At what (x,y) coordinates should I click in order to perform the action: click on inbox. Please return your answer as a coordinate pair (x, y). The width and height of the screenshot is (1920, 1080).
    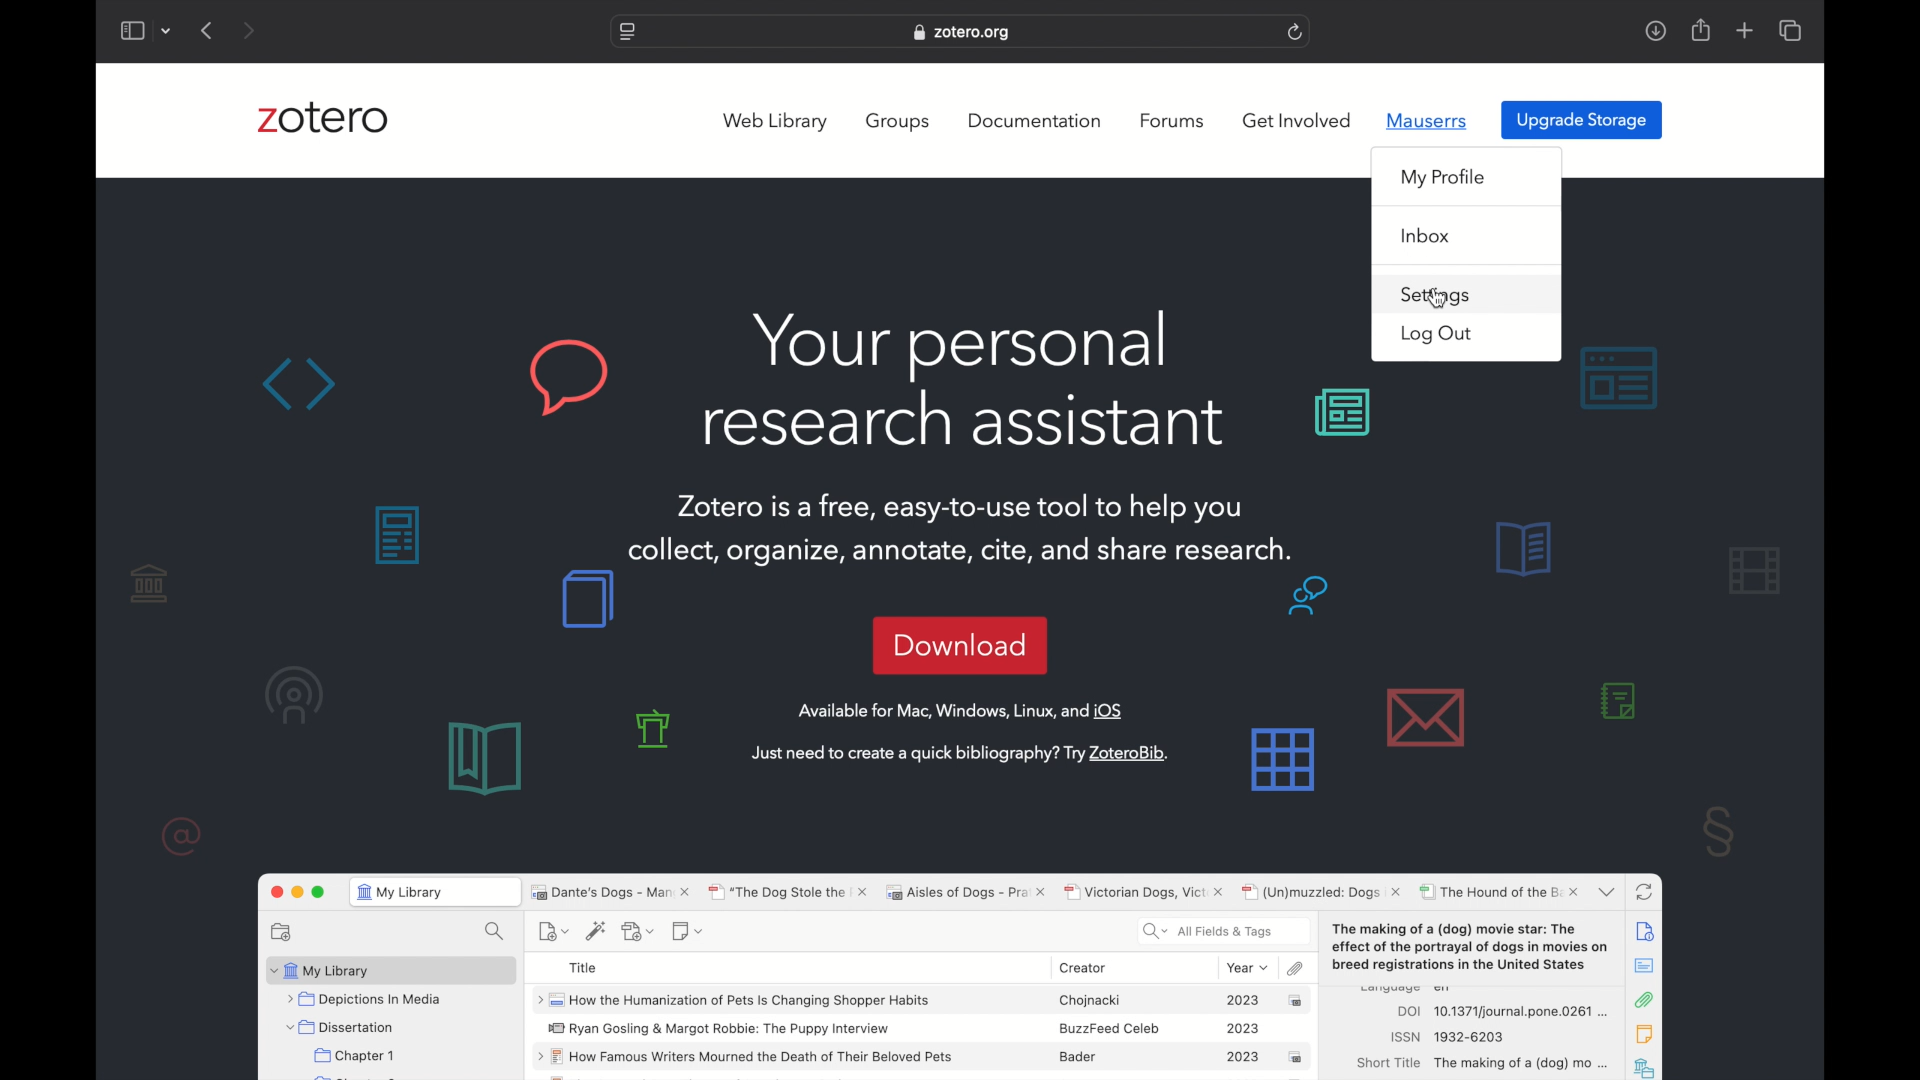
    Looking at the image, I should click on (1427, 236).